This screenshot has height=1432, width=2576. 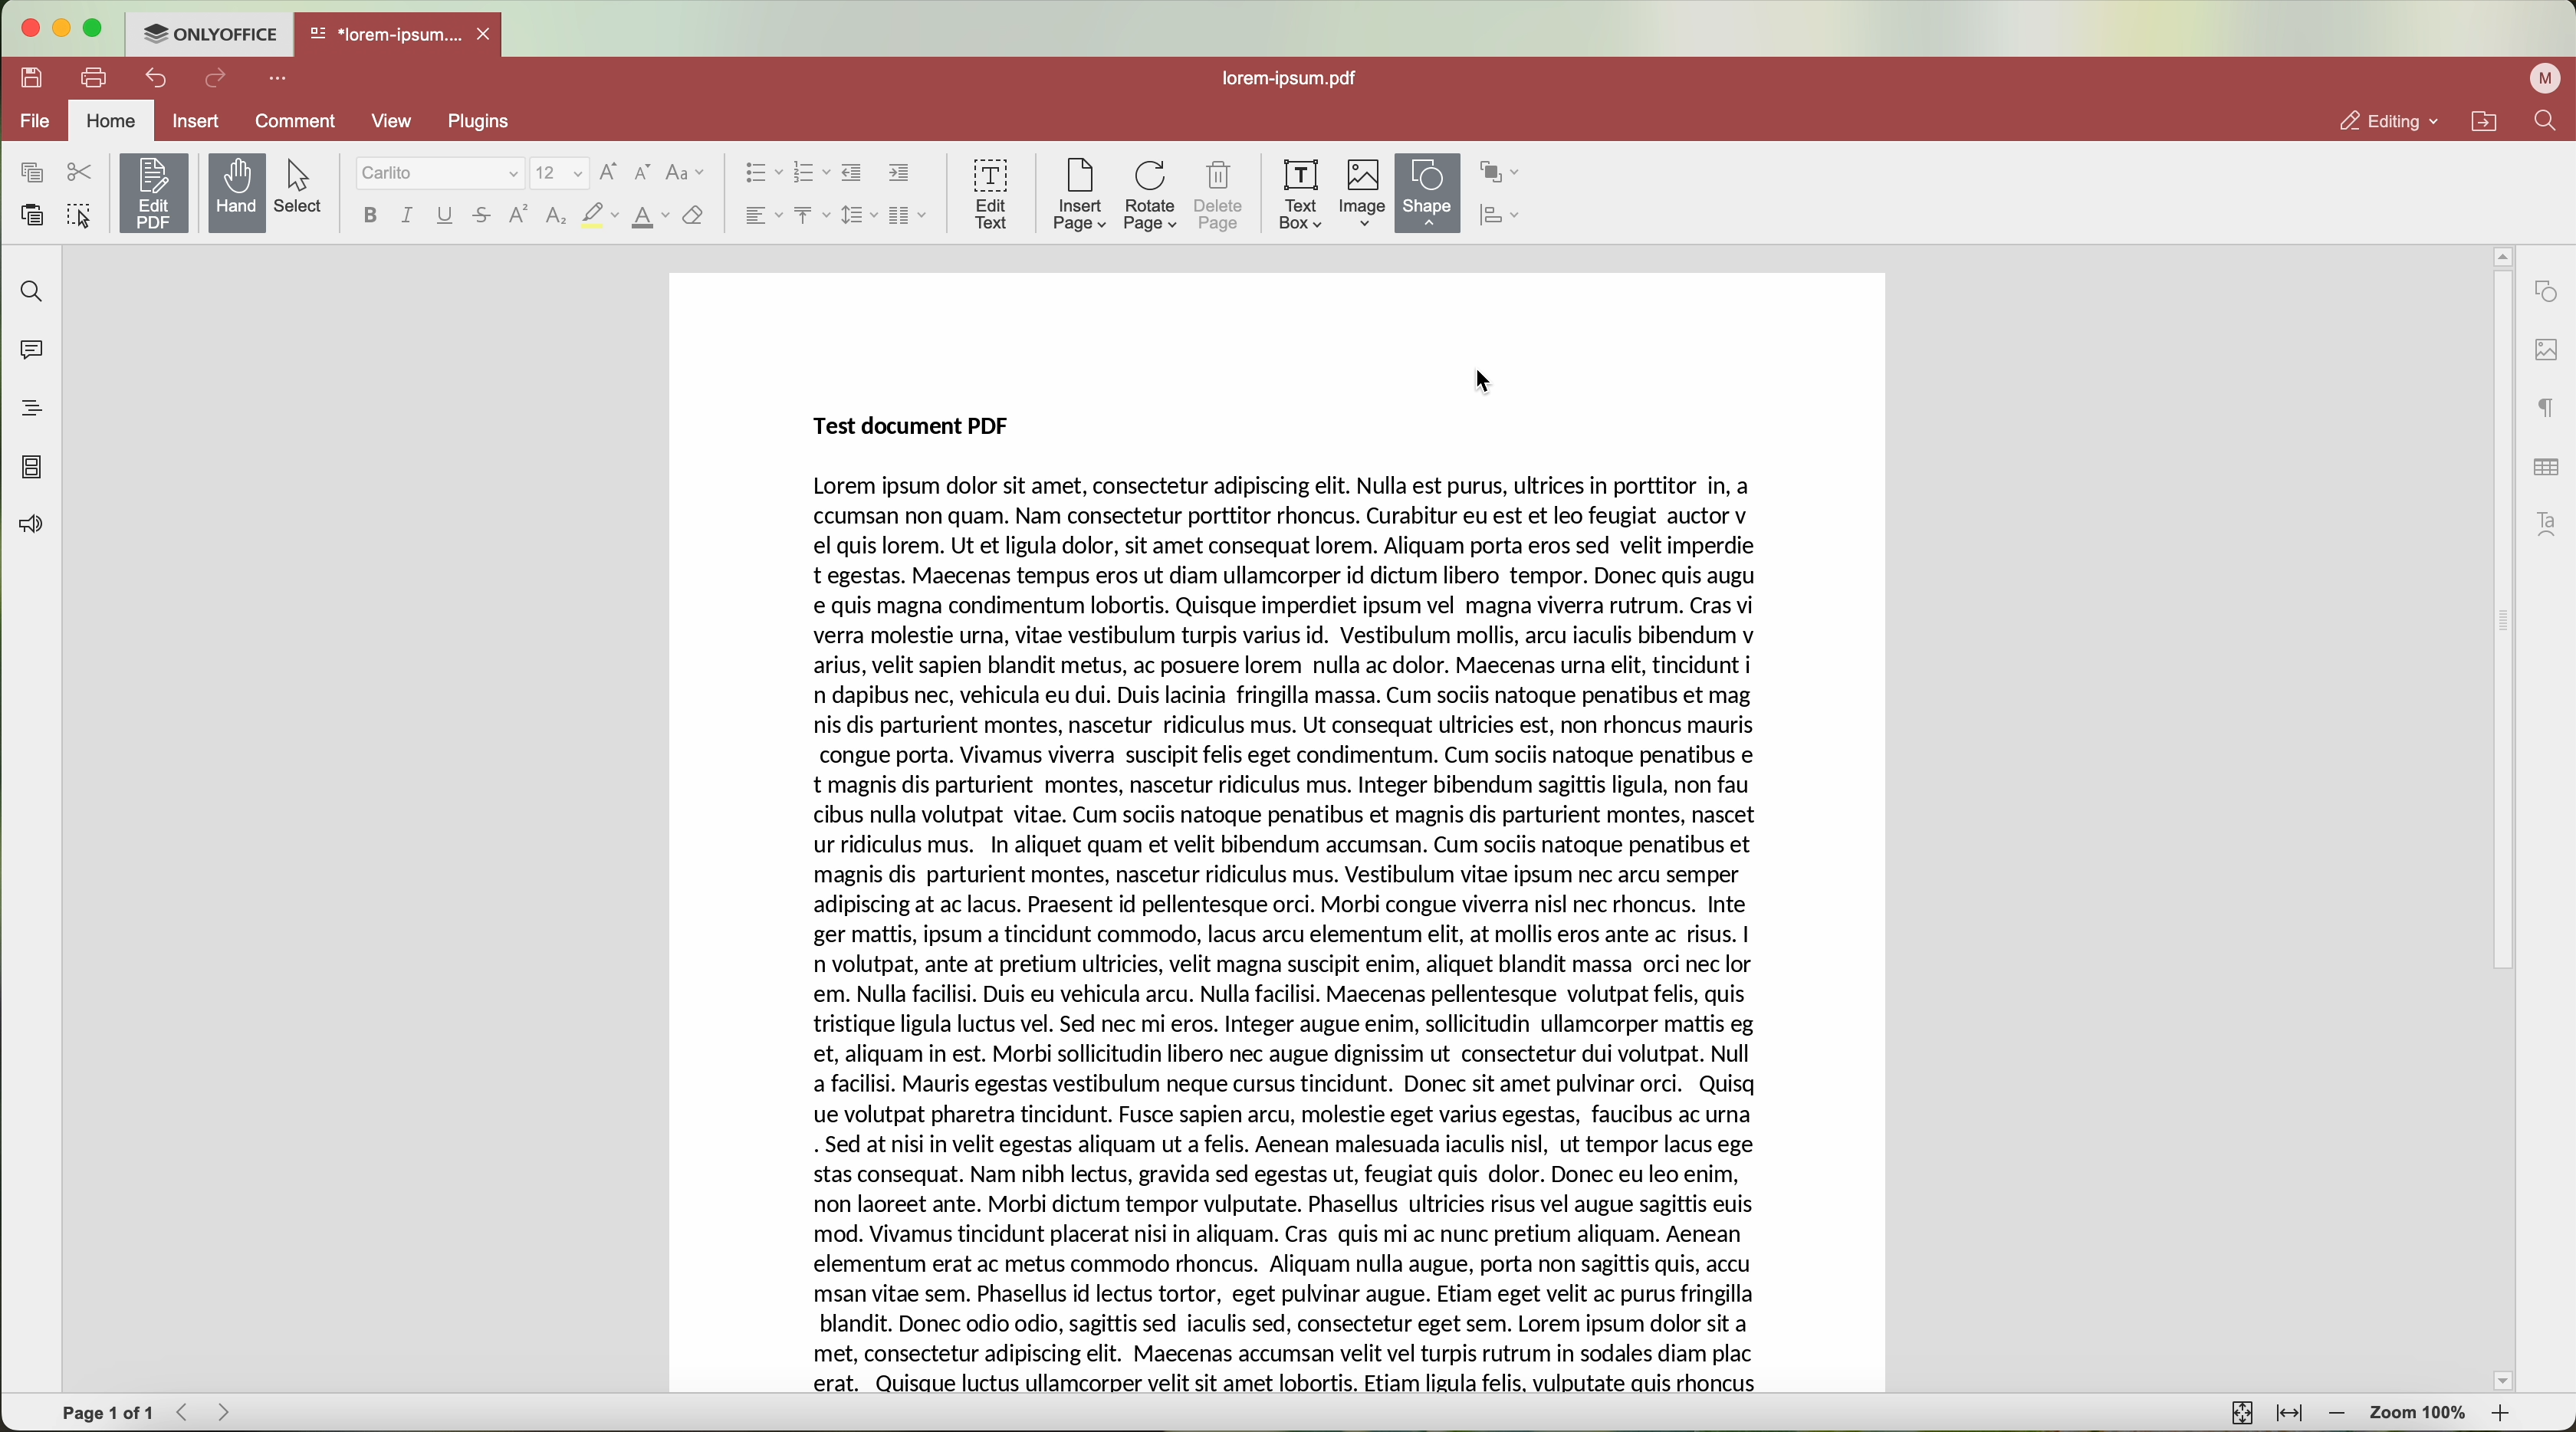 I want to click on undo, so click(x=159, y=77).